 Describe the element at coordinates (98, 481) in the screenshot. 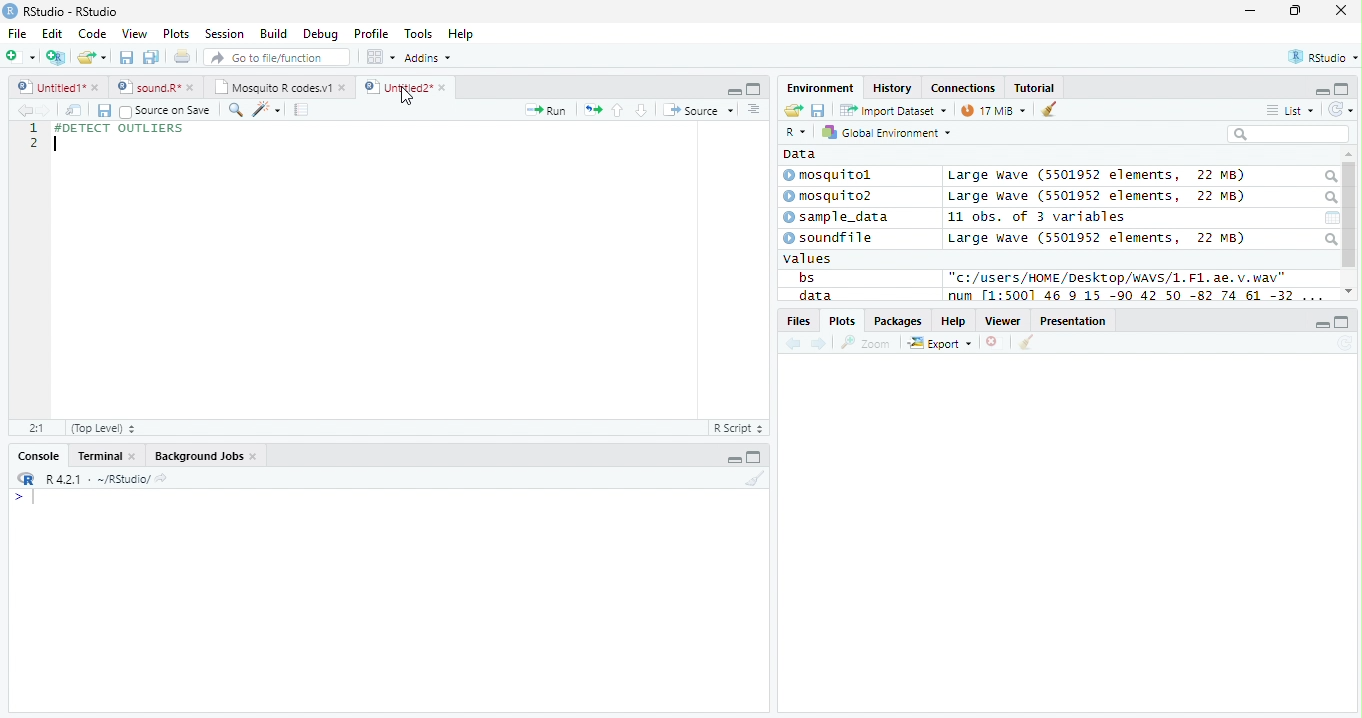

I see `R 4.2.1 - ~/RStudio/` at that location.